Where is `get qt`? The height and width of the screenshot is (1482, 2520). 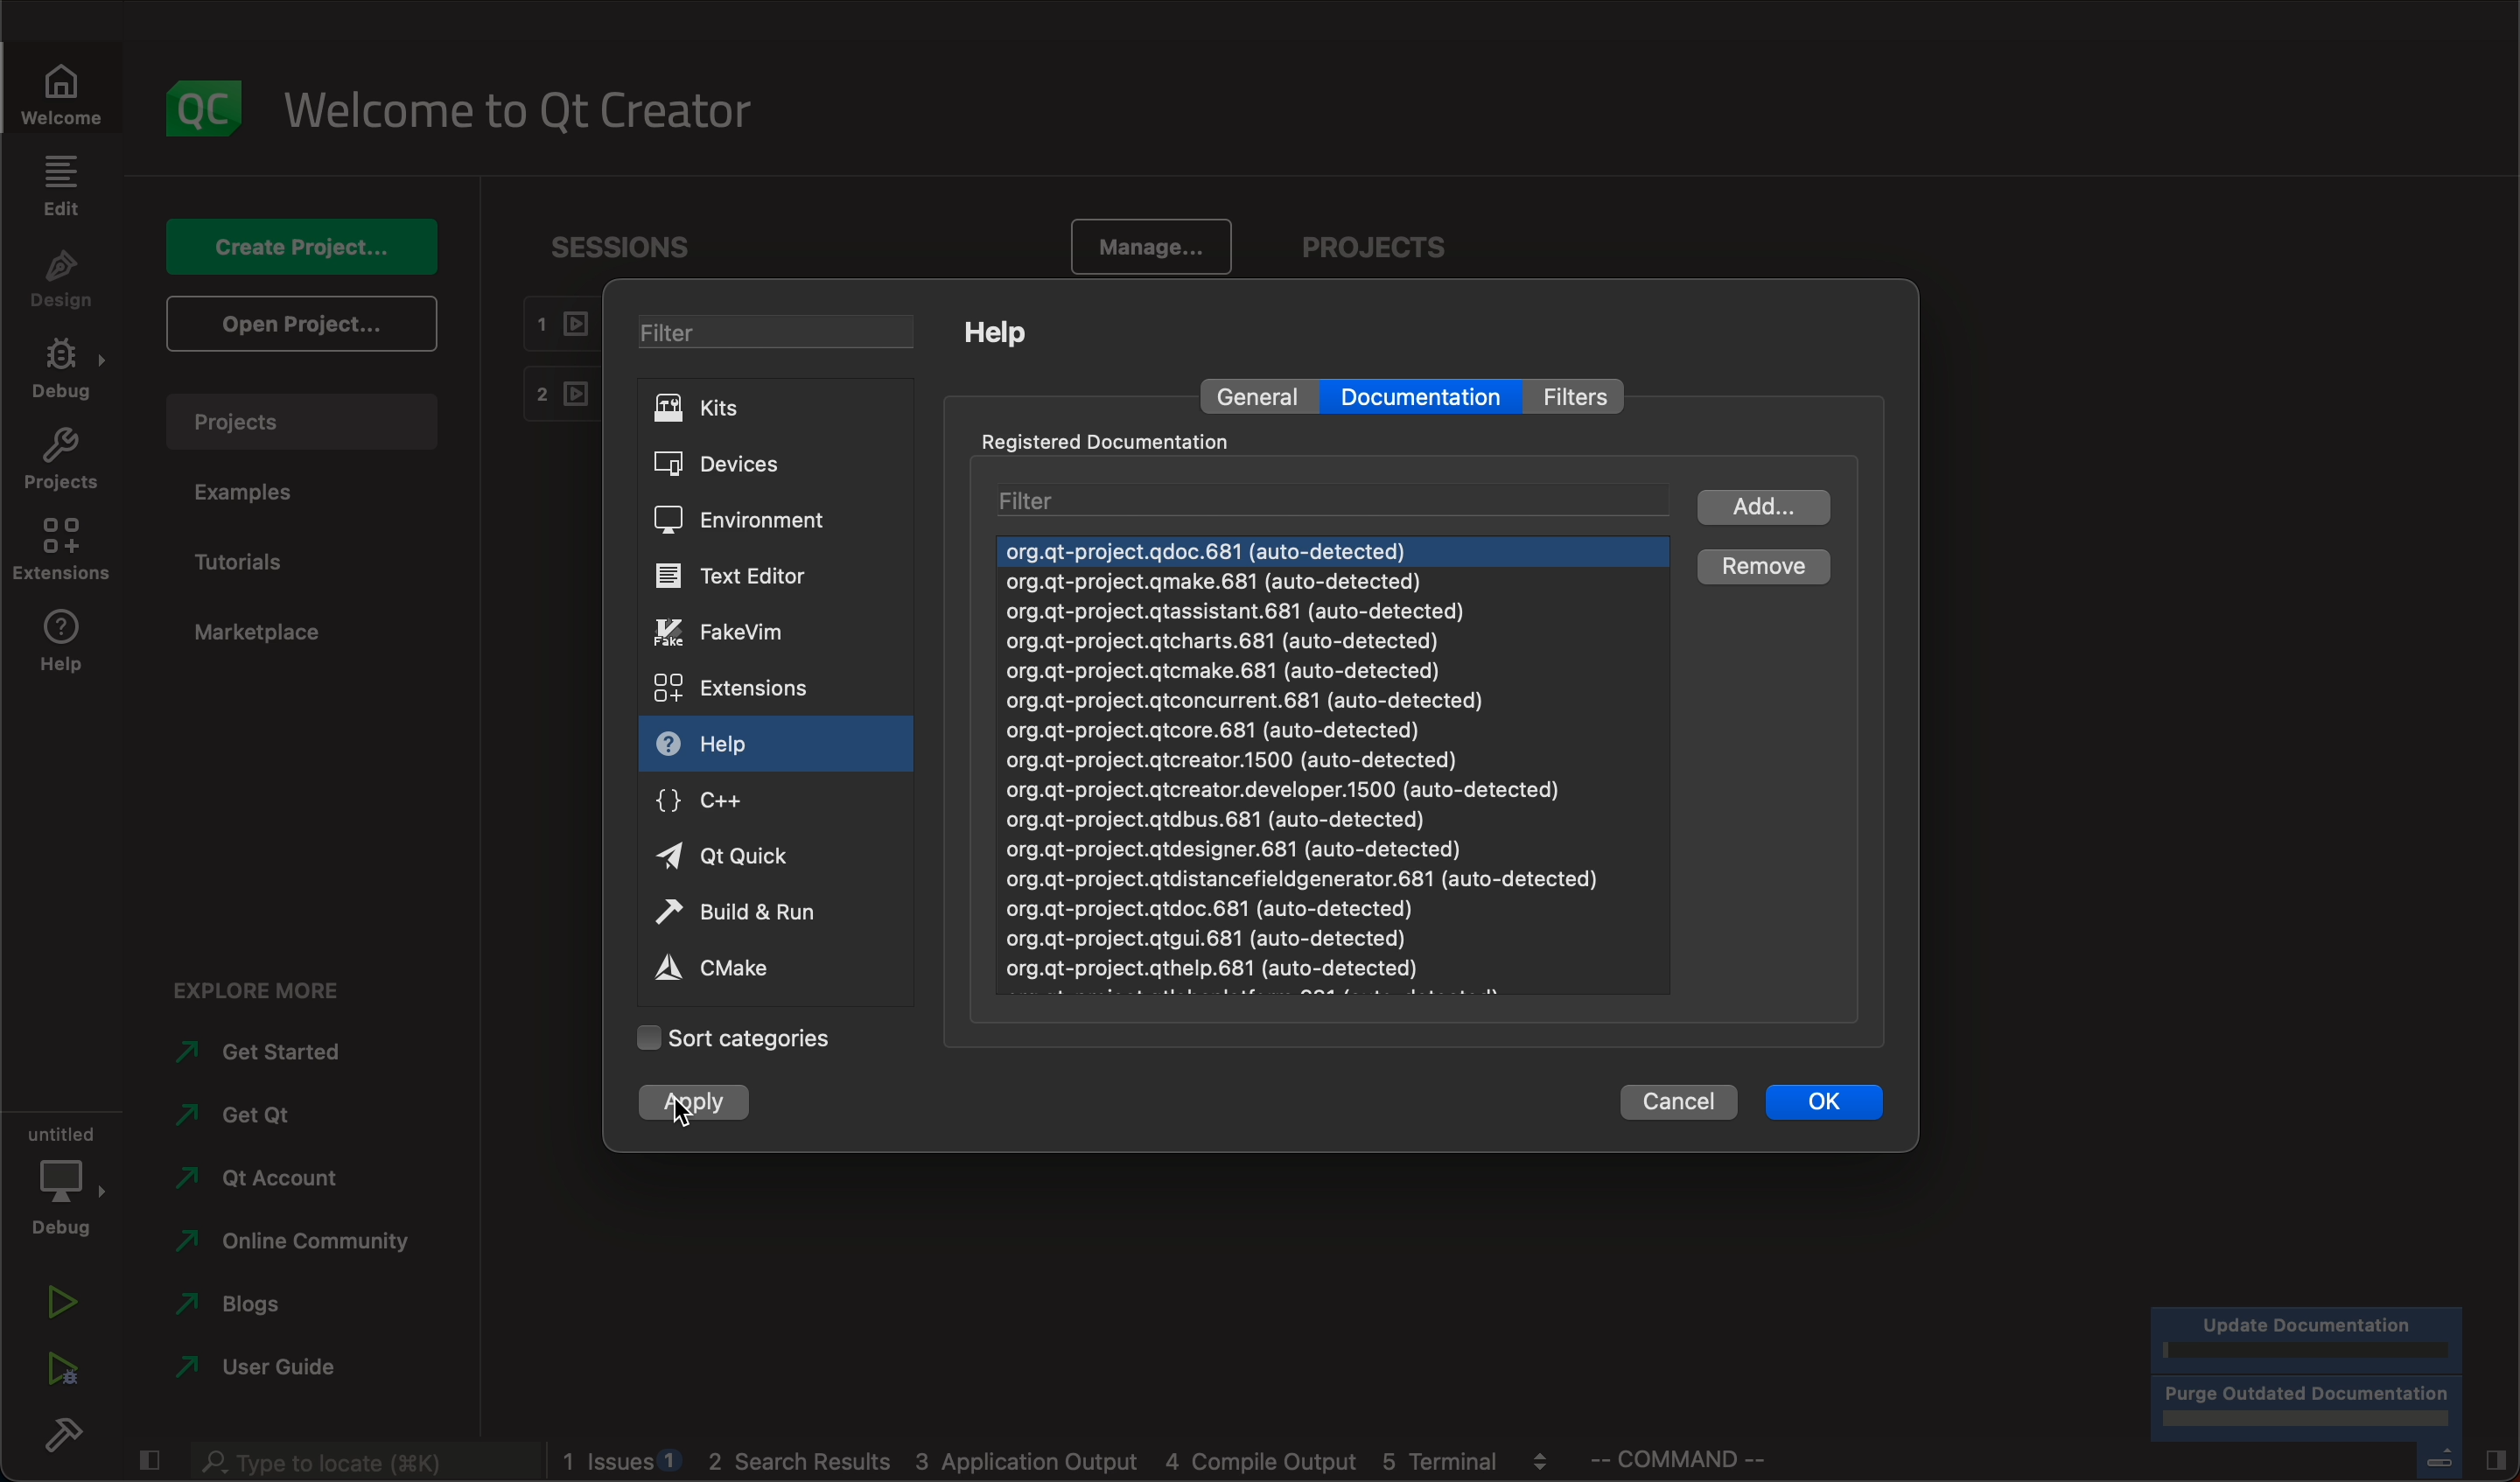
get qt is located at coordinates (264, 1116).